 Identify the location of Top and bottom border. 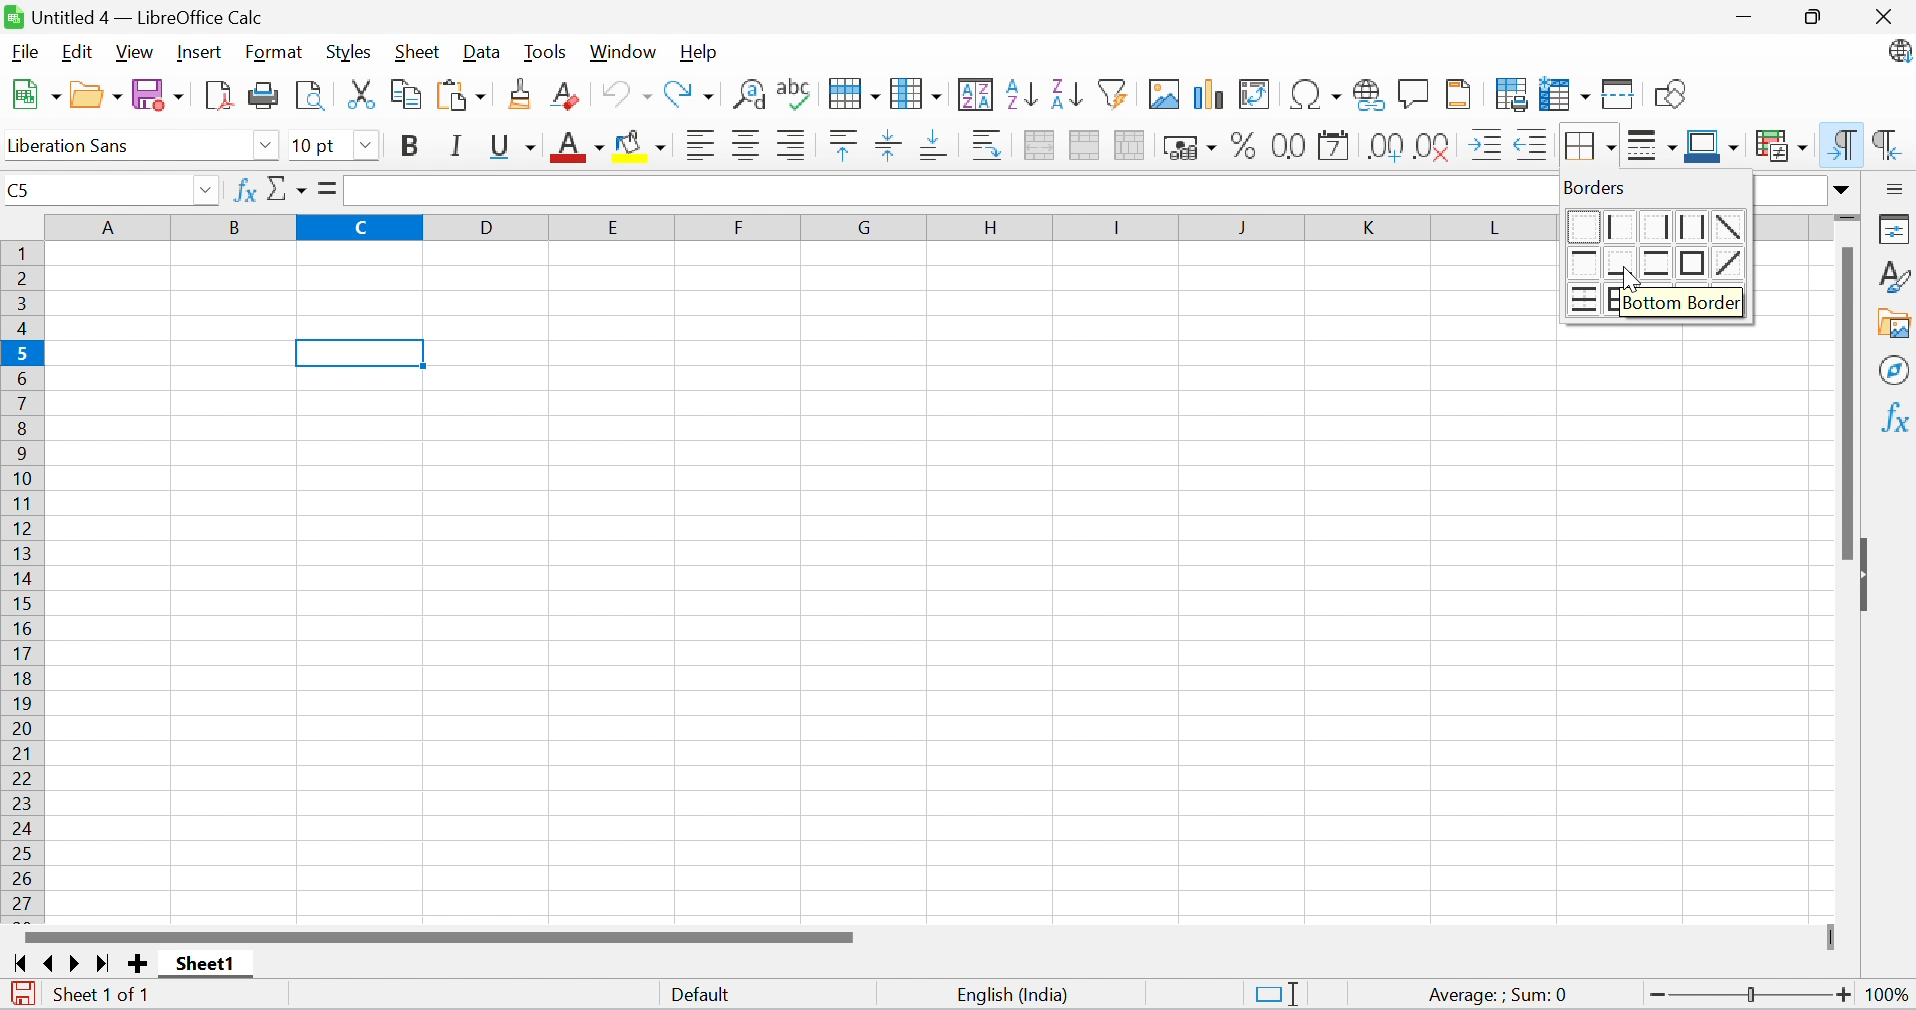
(1660, 264).